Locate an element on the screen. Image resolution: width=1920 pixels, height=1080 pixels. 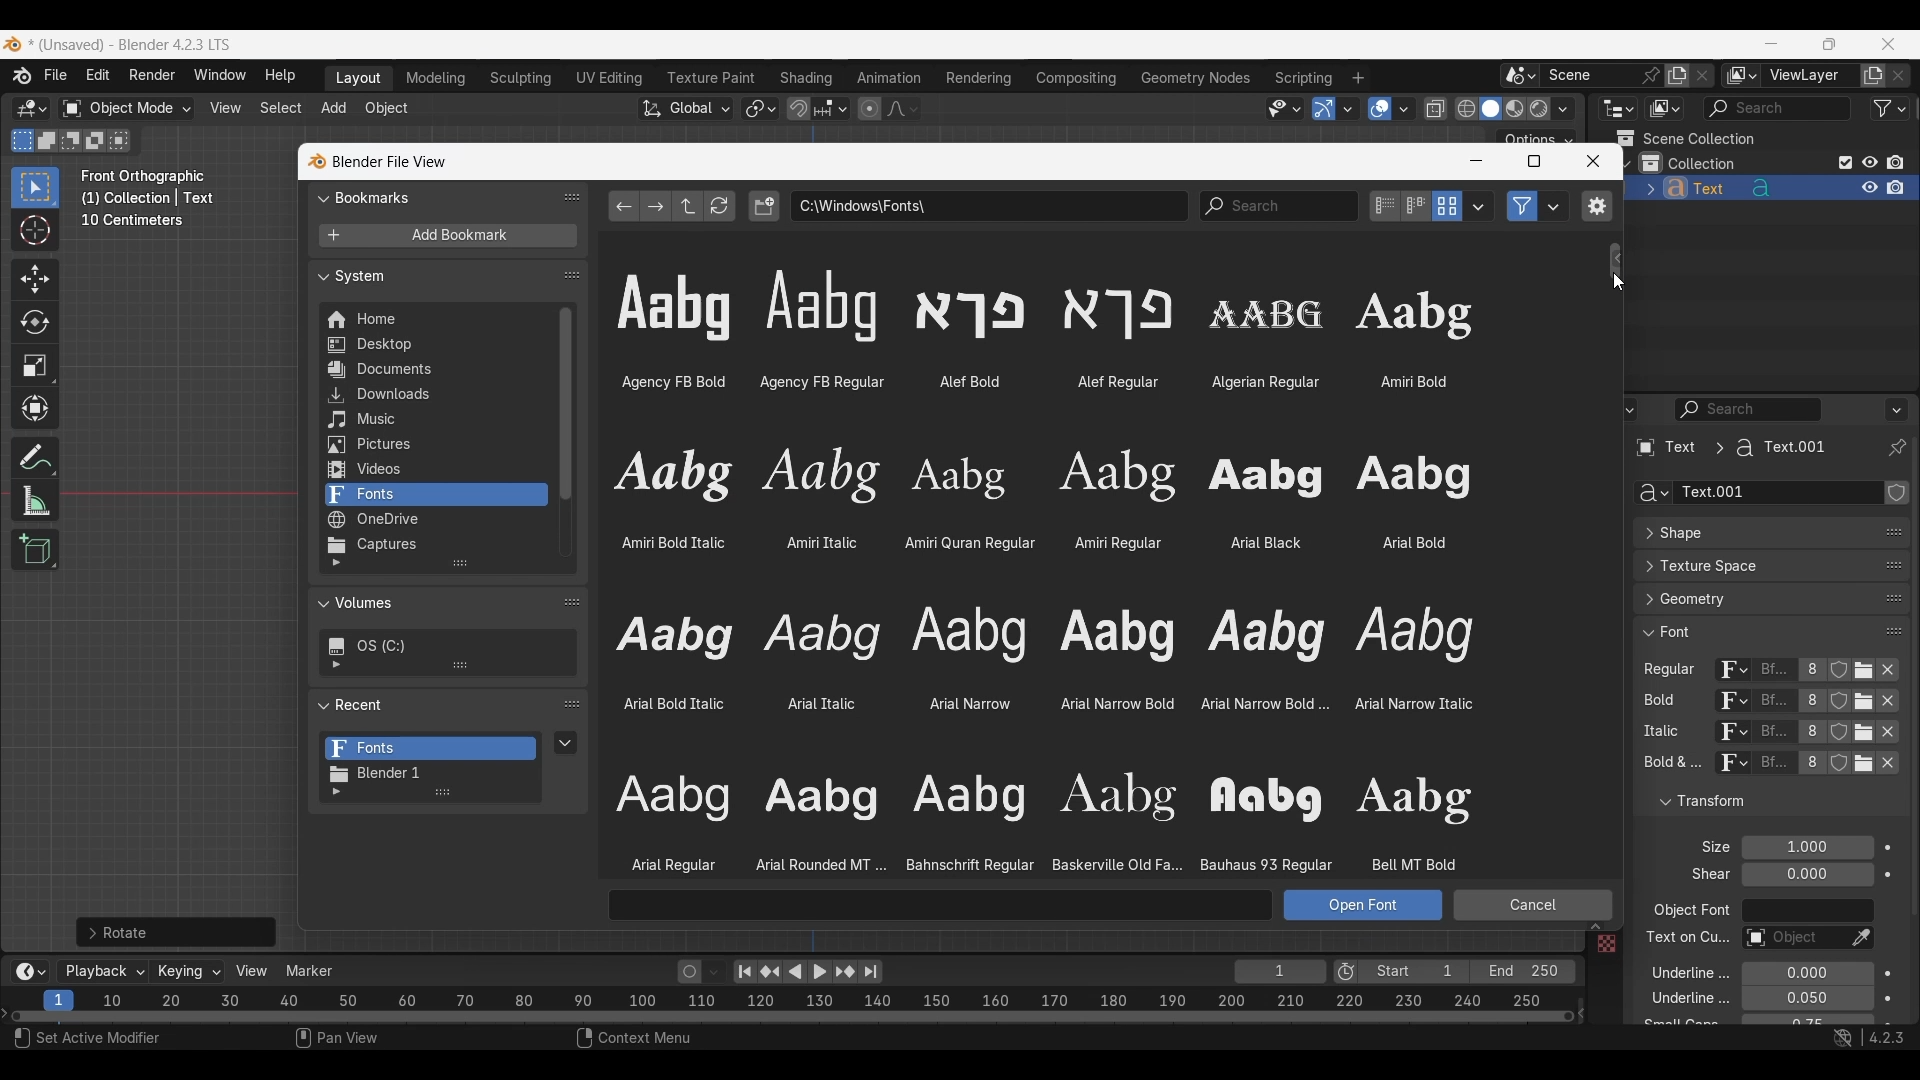
Move is located at coordinates (36, 280).